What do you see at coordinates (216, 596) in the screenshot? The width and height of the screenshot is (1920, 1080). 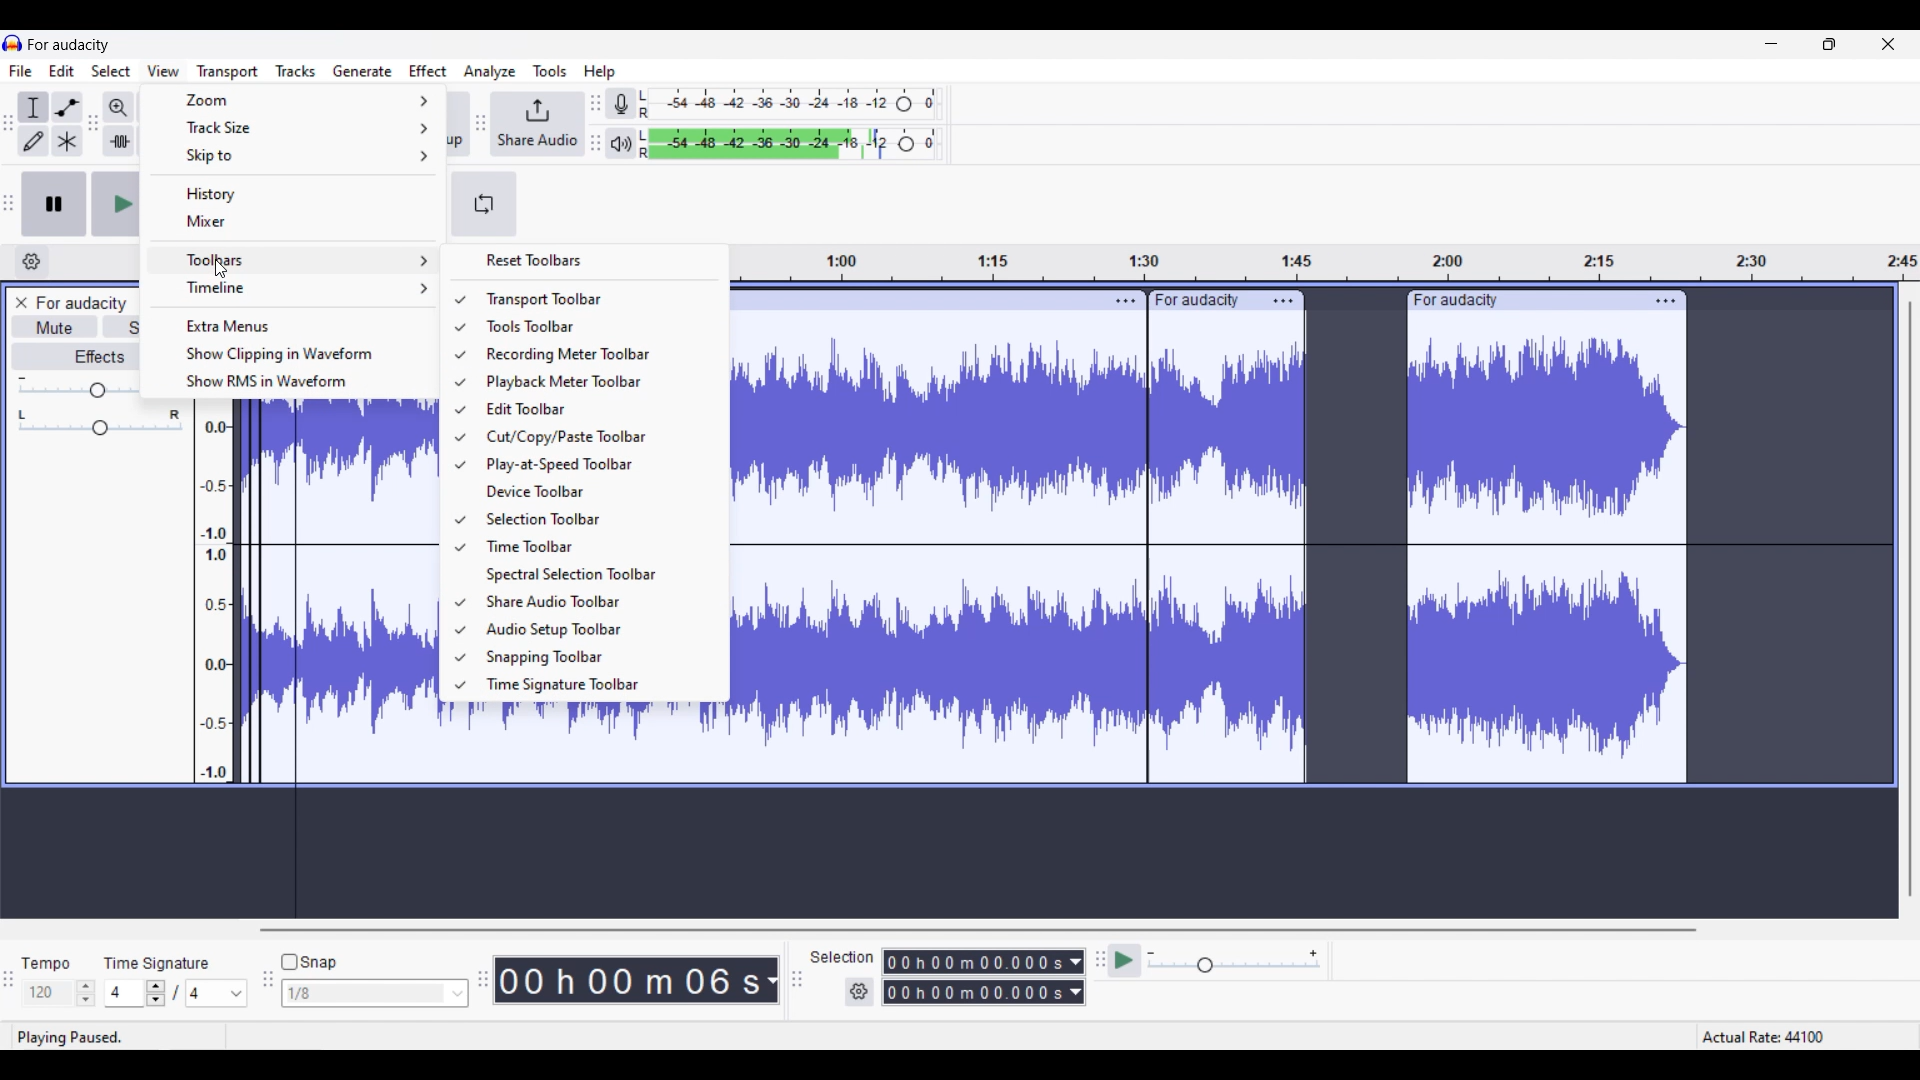 I see `Scale to measure sound intensity` at bounding box center [216, 596].